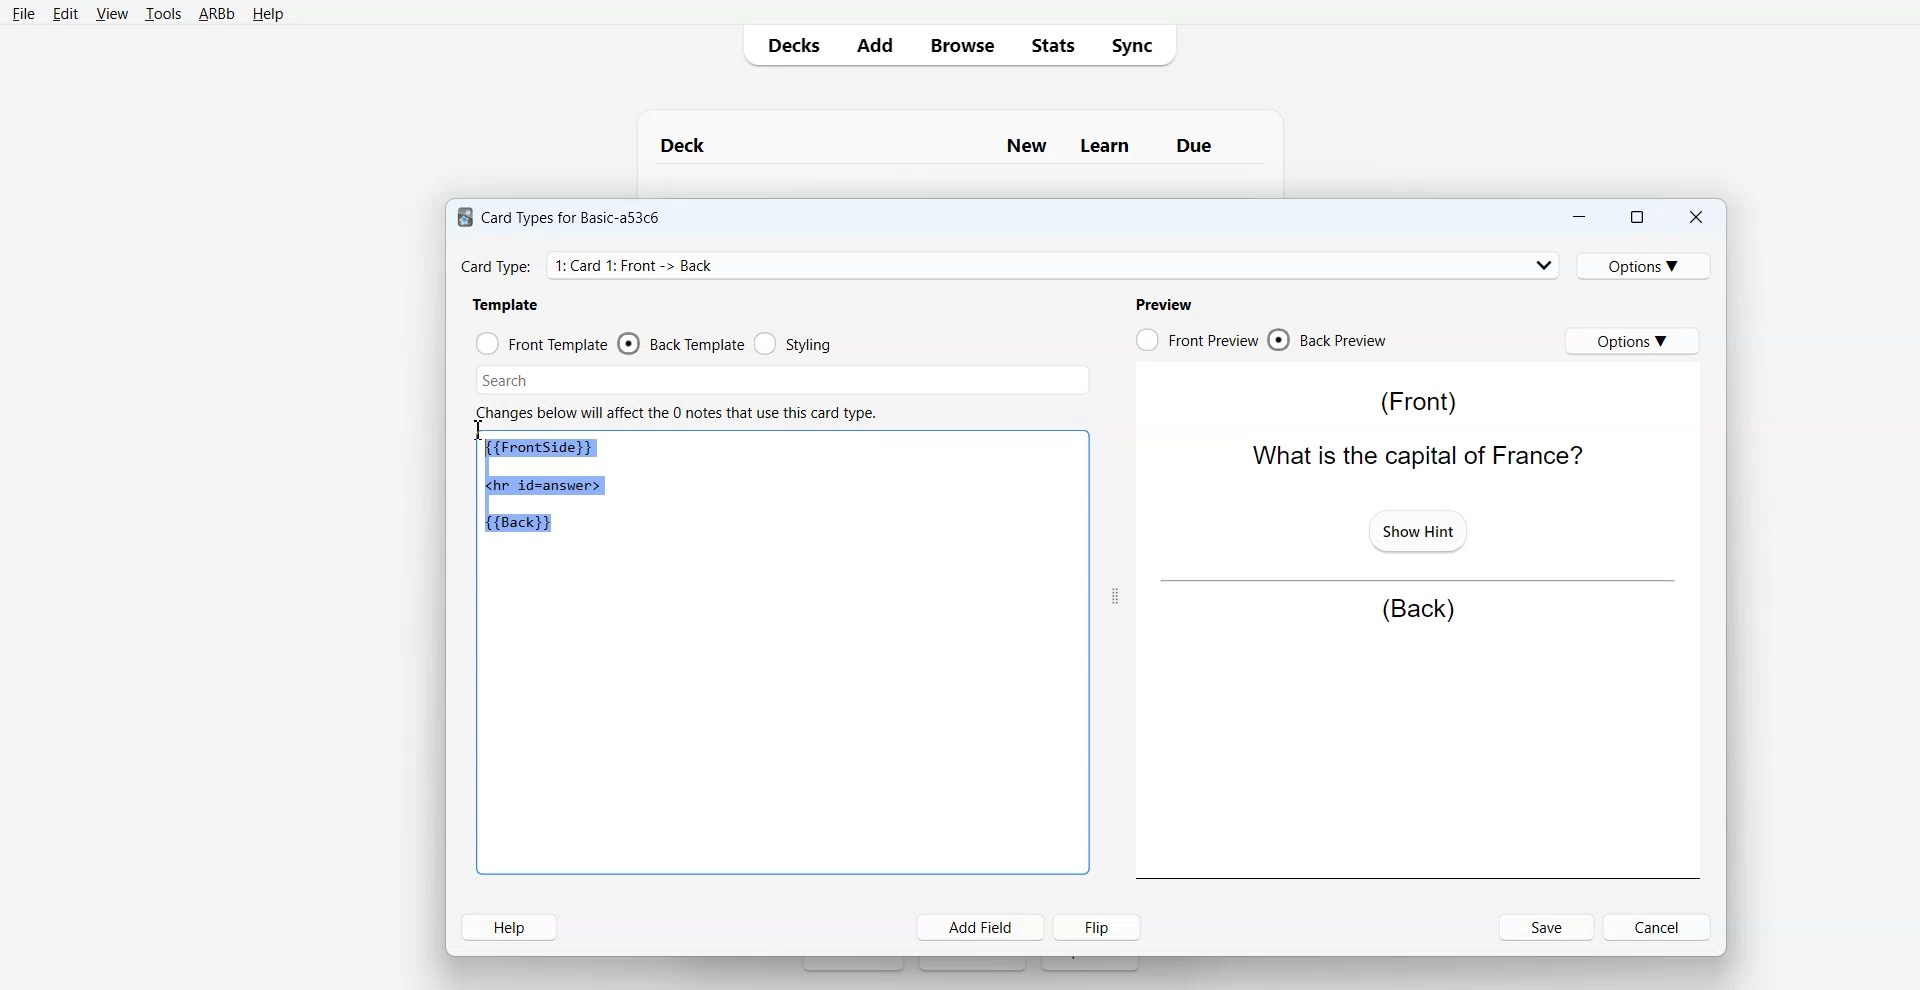  Describe the element at coordinates (560, 216) in the screenshot. I see `Card Types for Basic-a53c6` at that location.